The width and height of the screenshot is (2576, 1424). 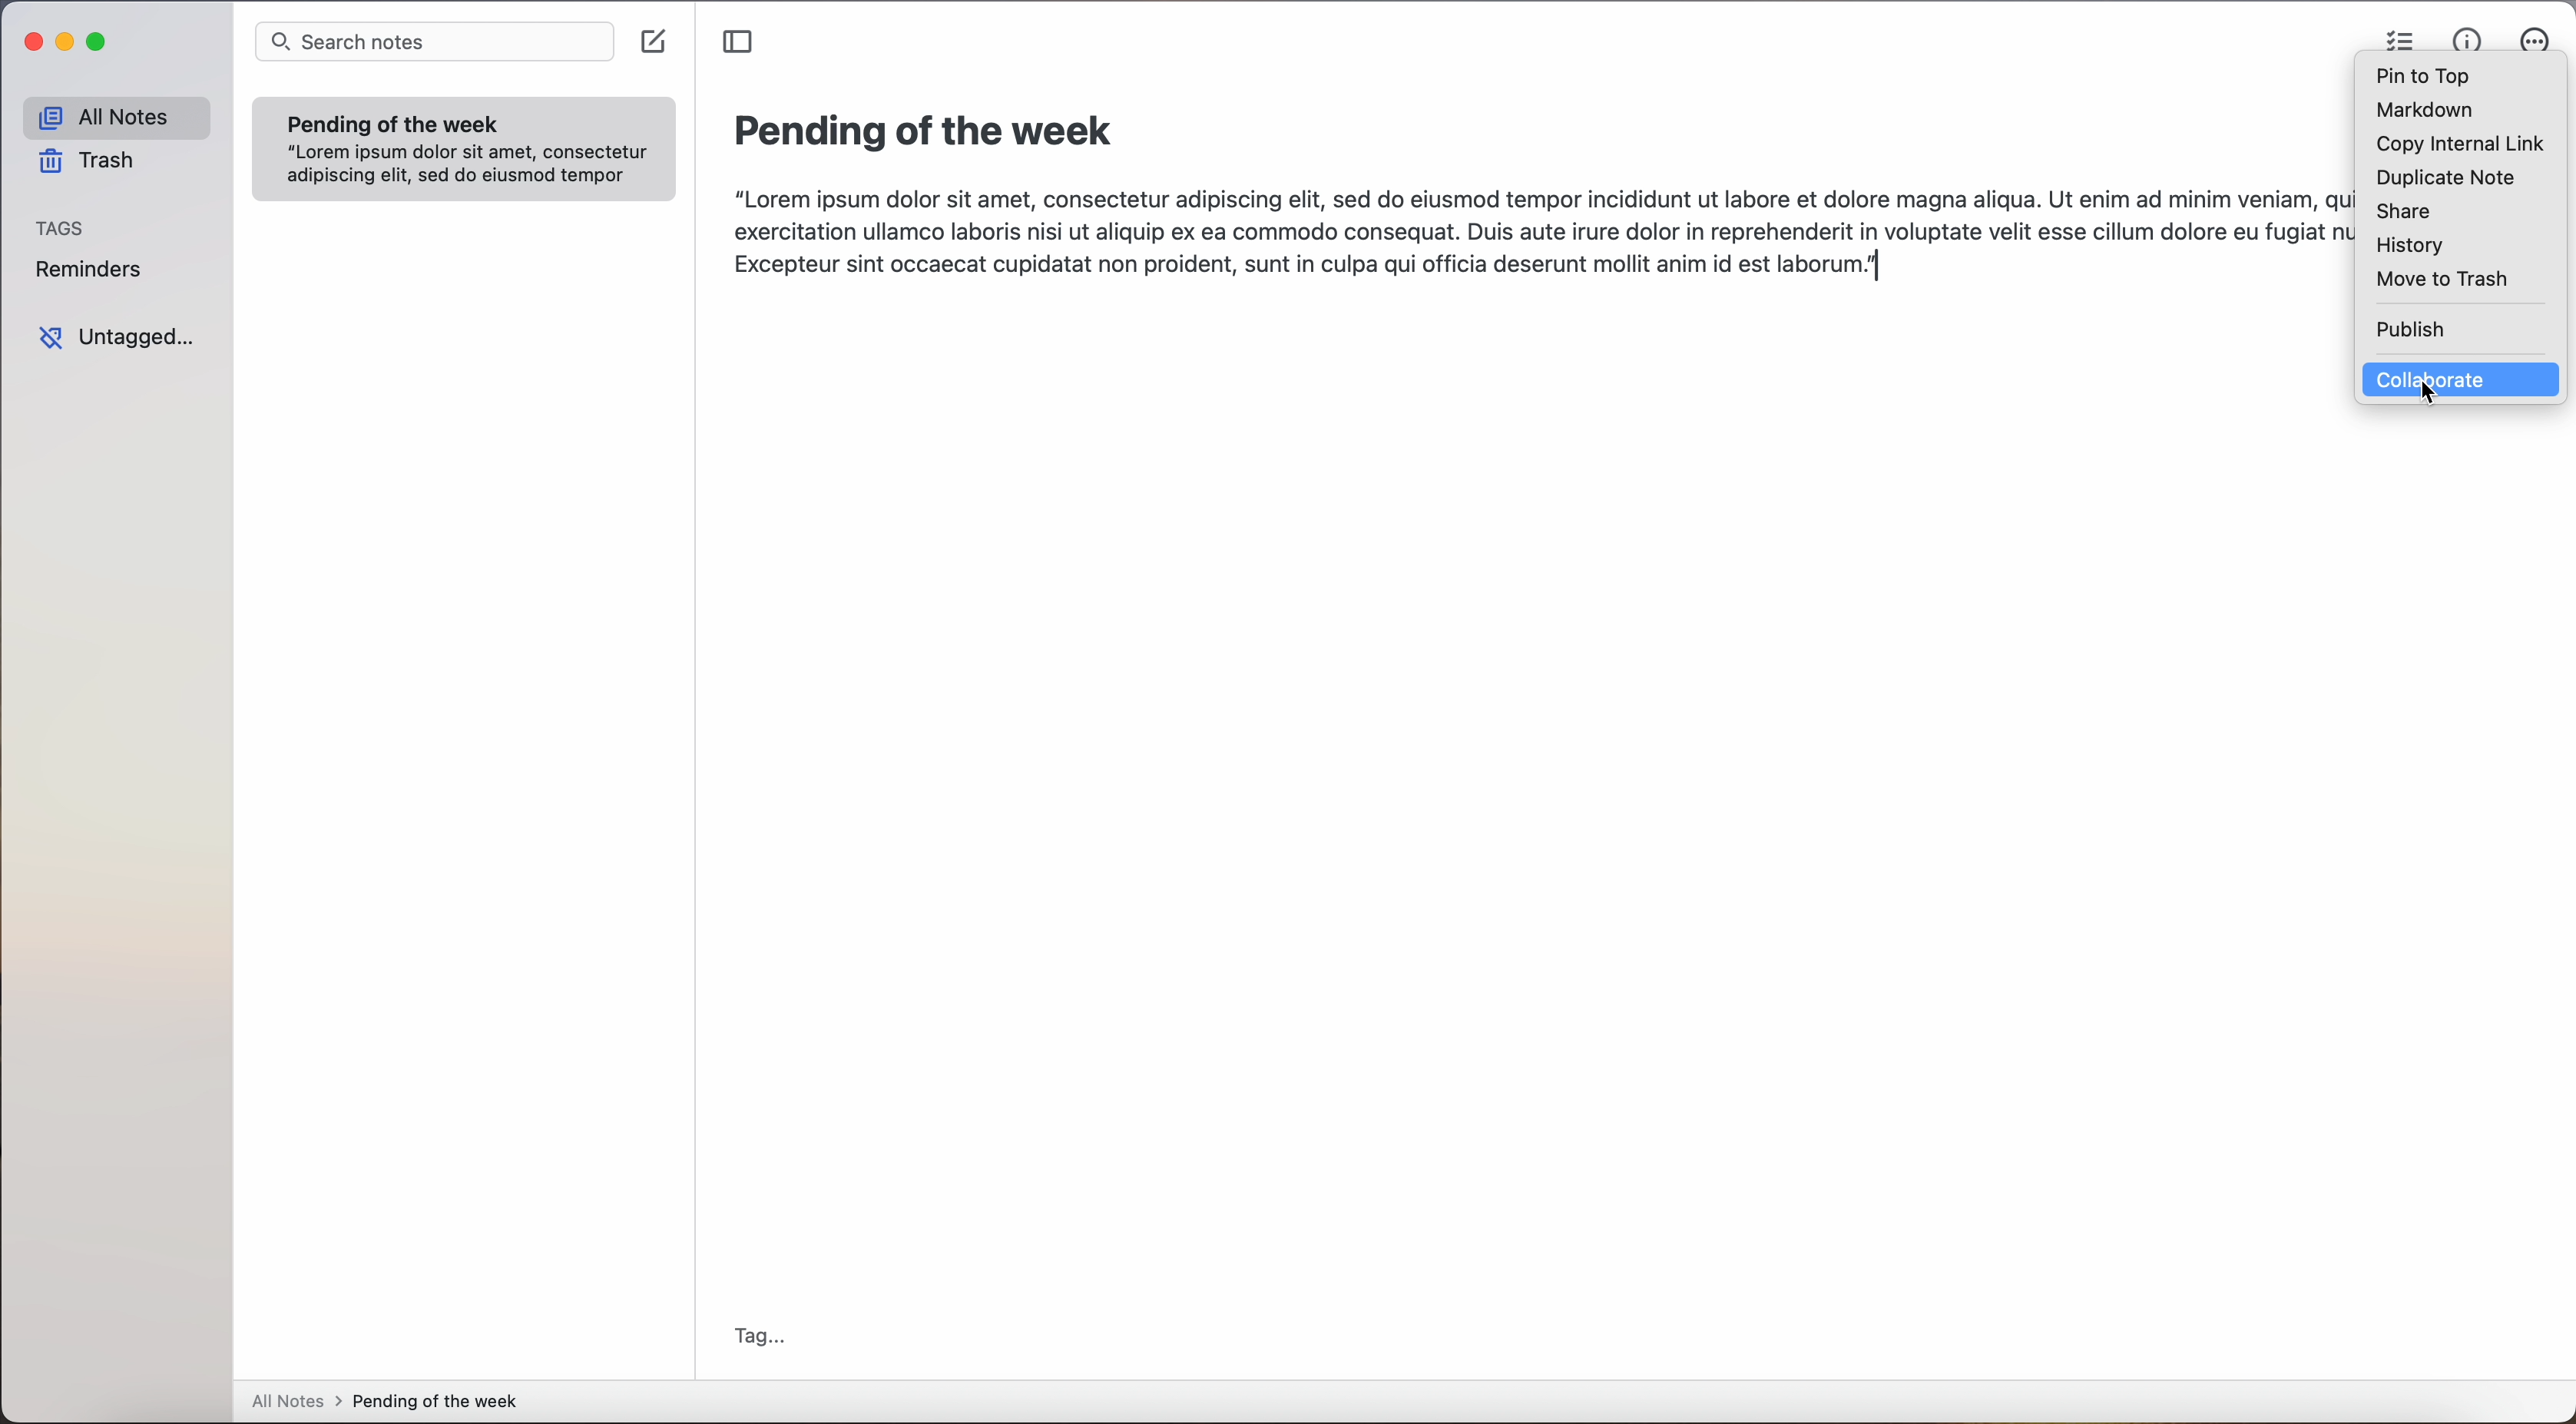 I want to click on note, so click(x=464, y=148).